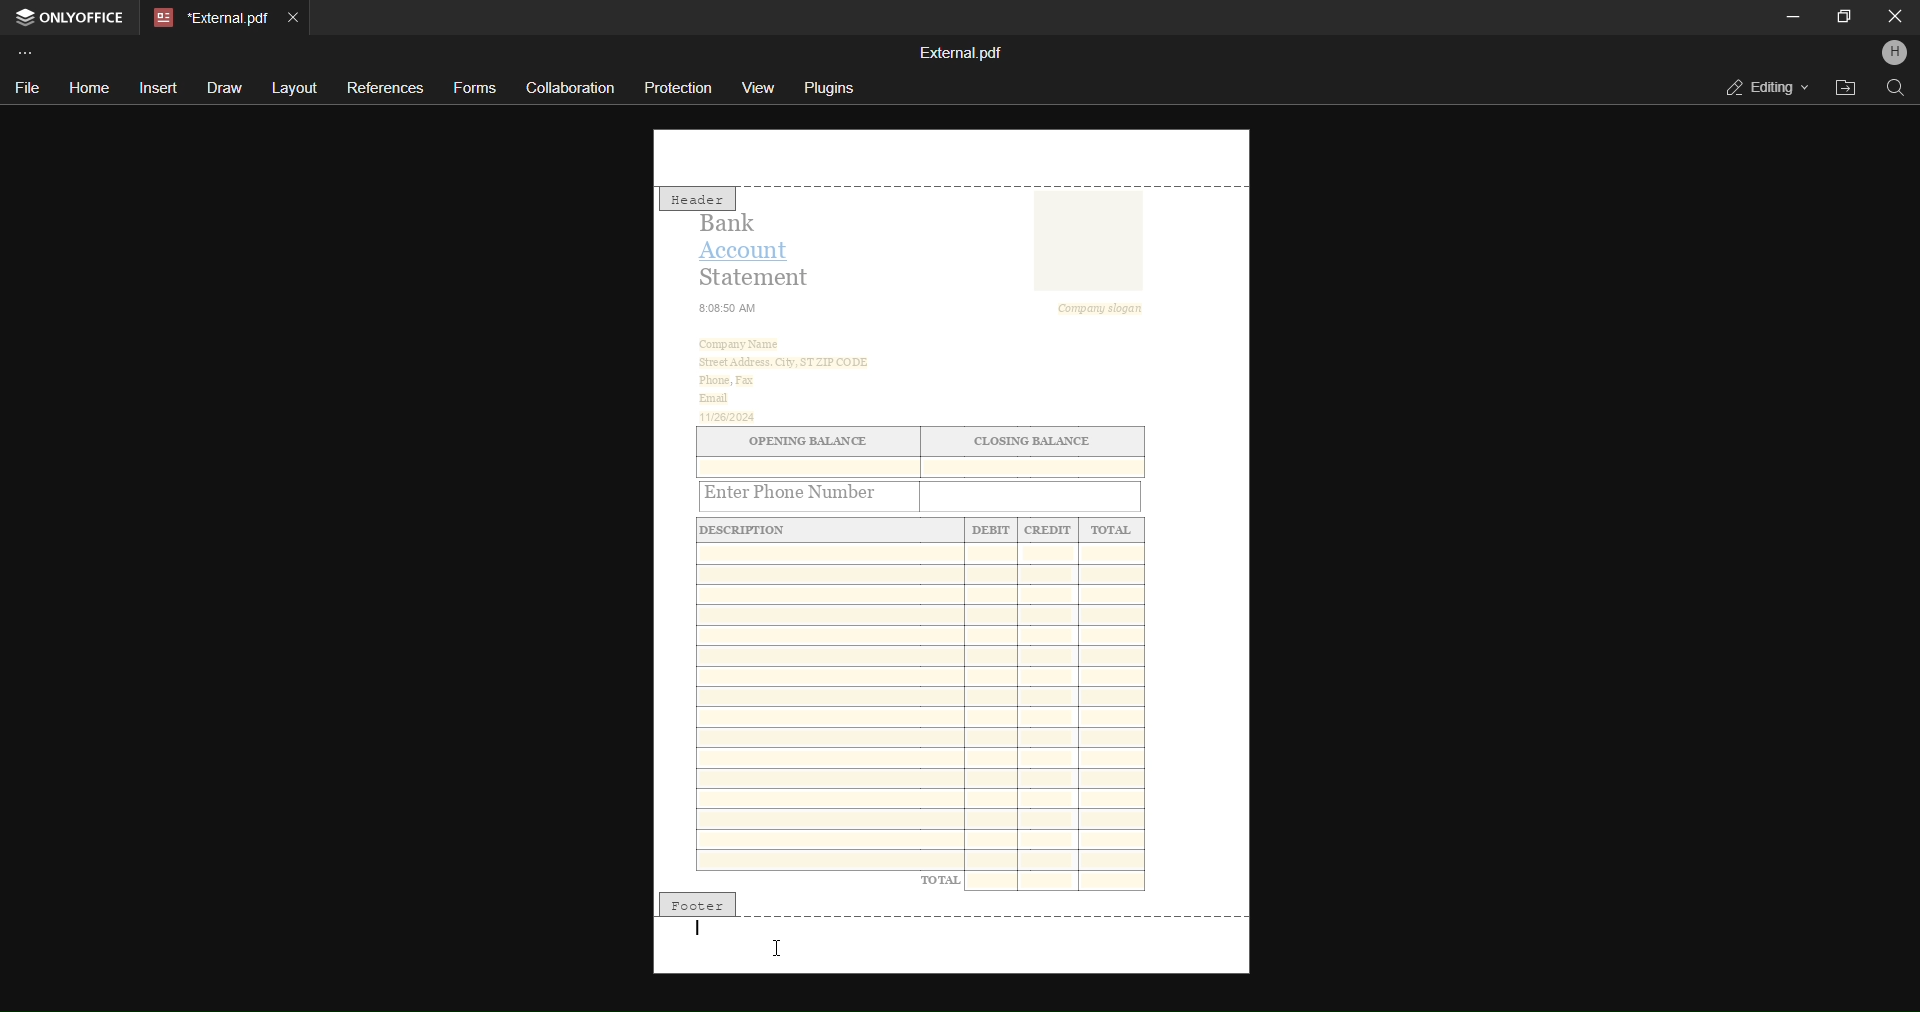  I want to click on editing, so click(1763, 86).